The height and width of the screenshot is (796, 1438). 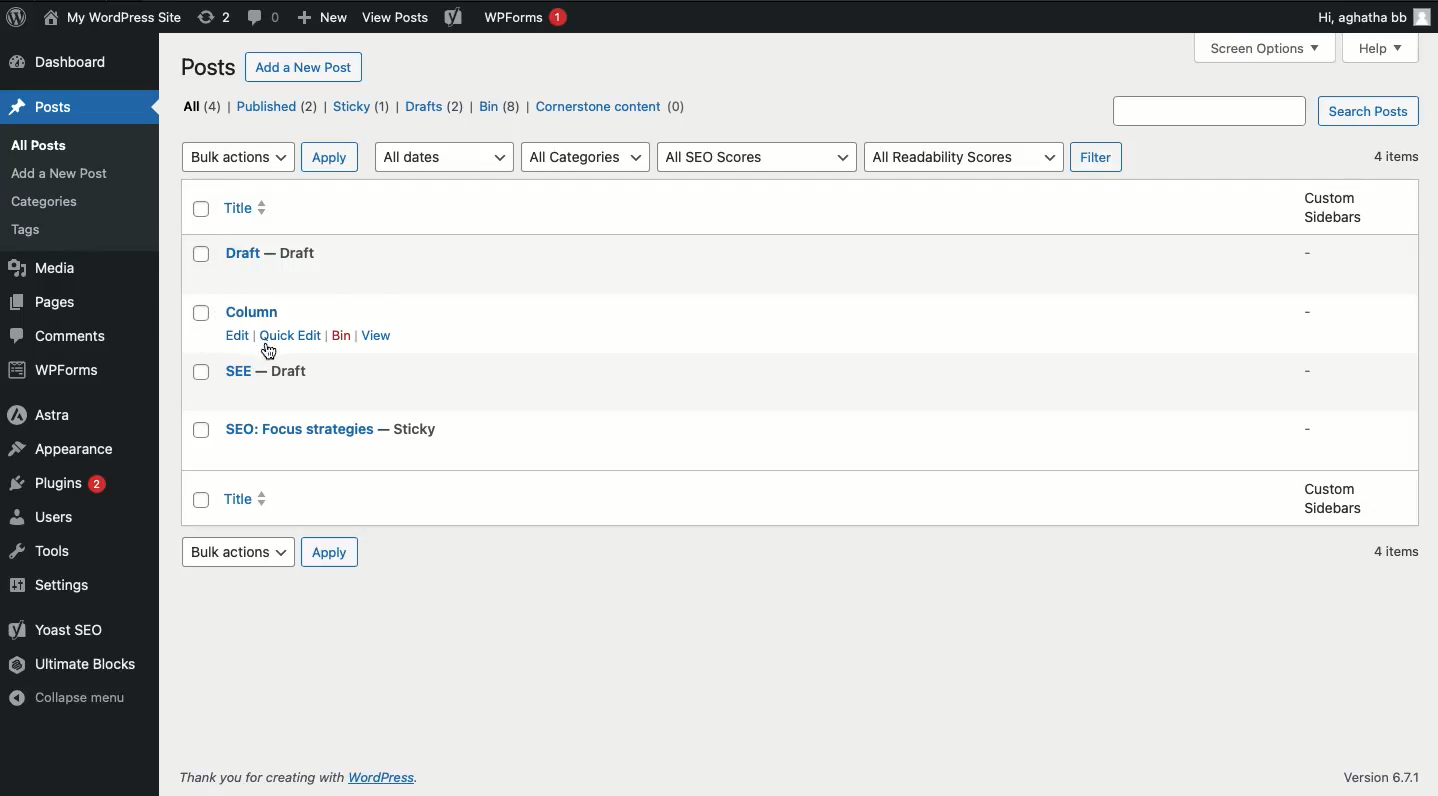 What do you see at coordinates (394, 19) in the screenshot?
I see `` at bounding box center [394, 19].